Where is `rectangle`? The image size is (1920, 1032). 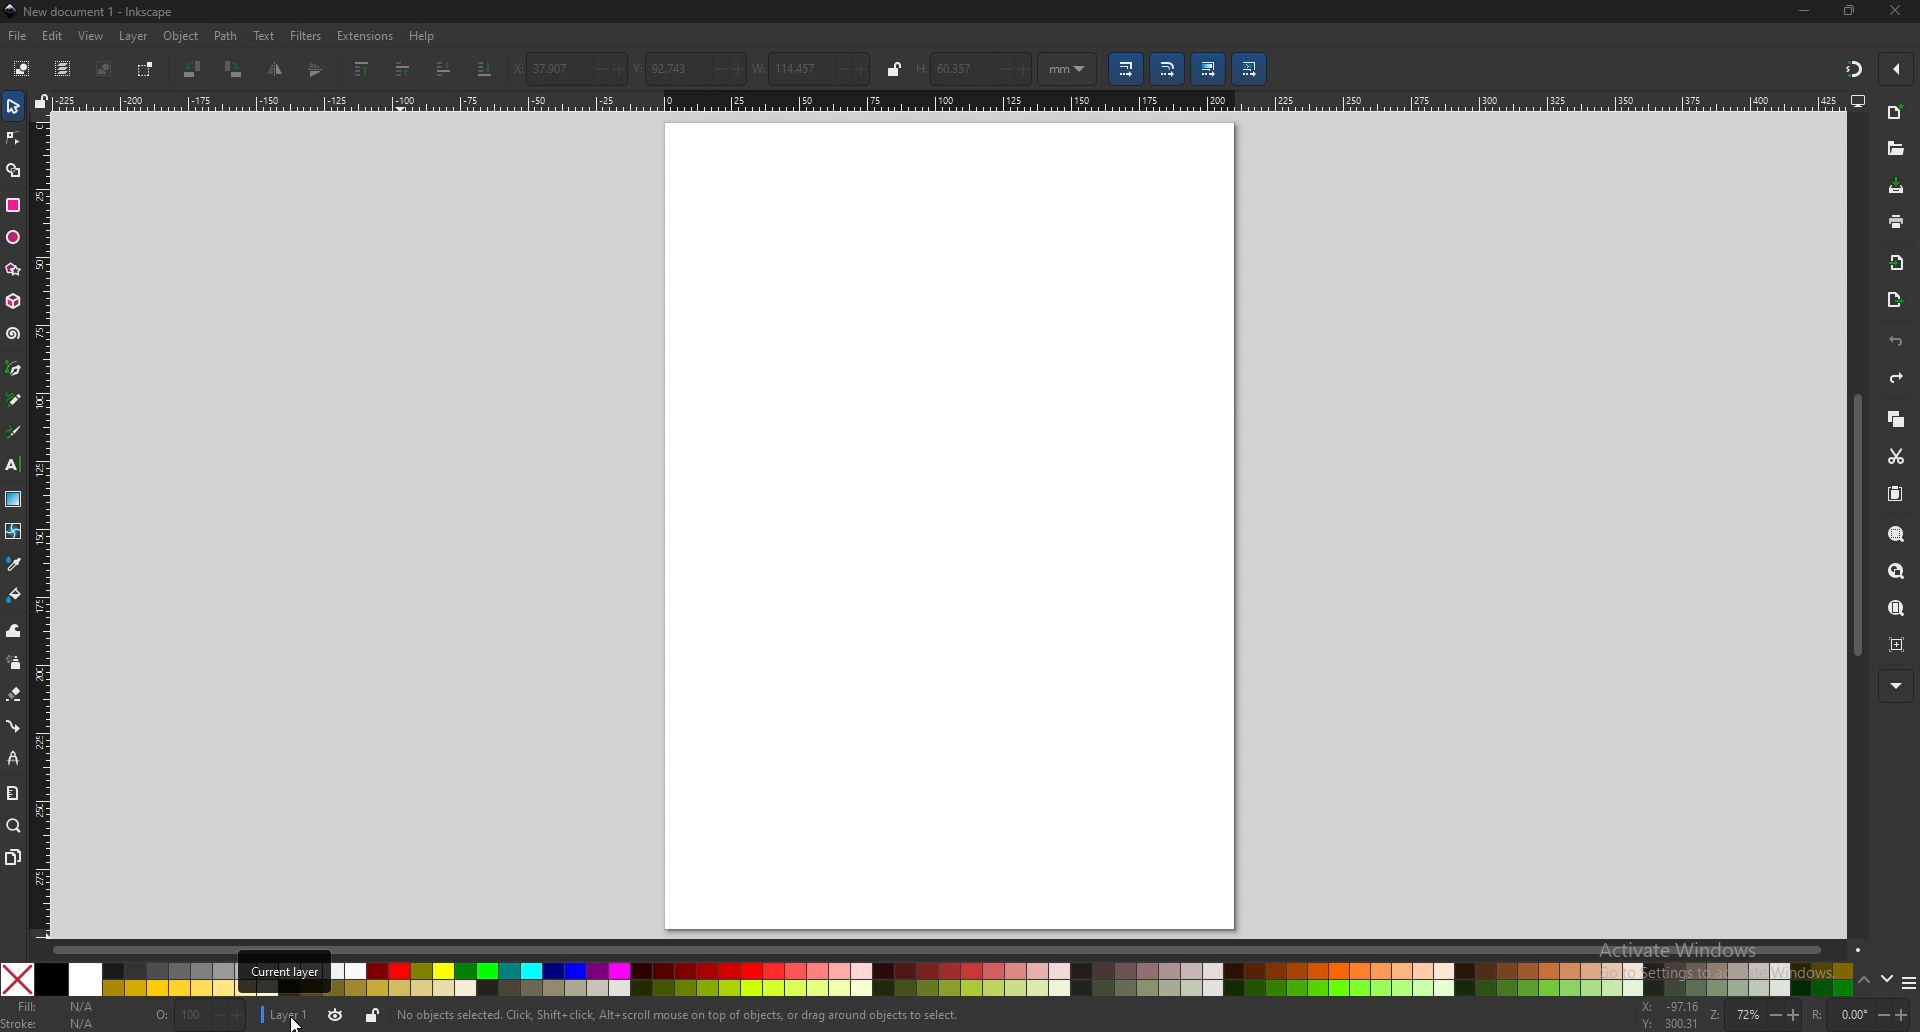
rectangle is located at coordinates (13, 204).